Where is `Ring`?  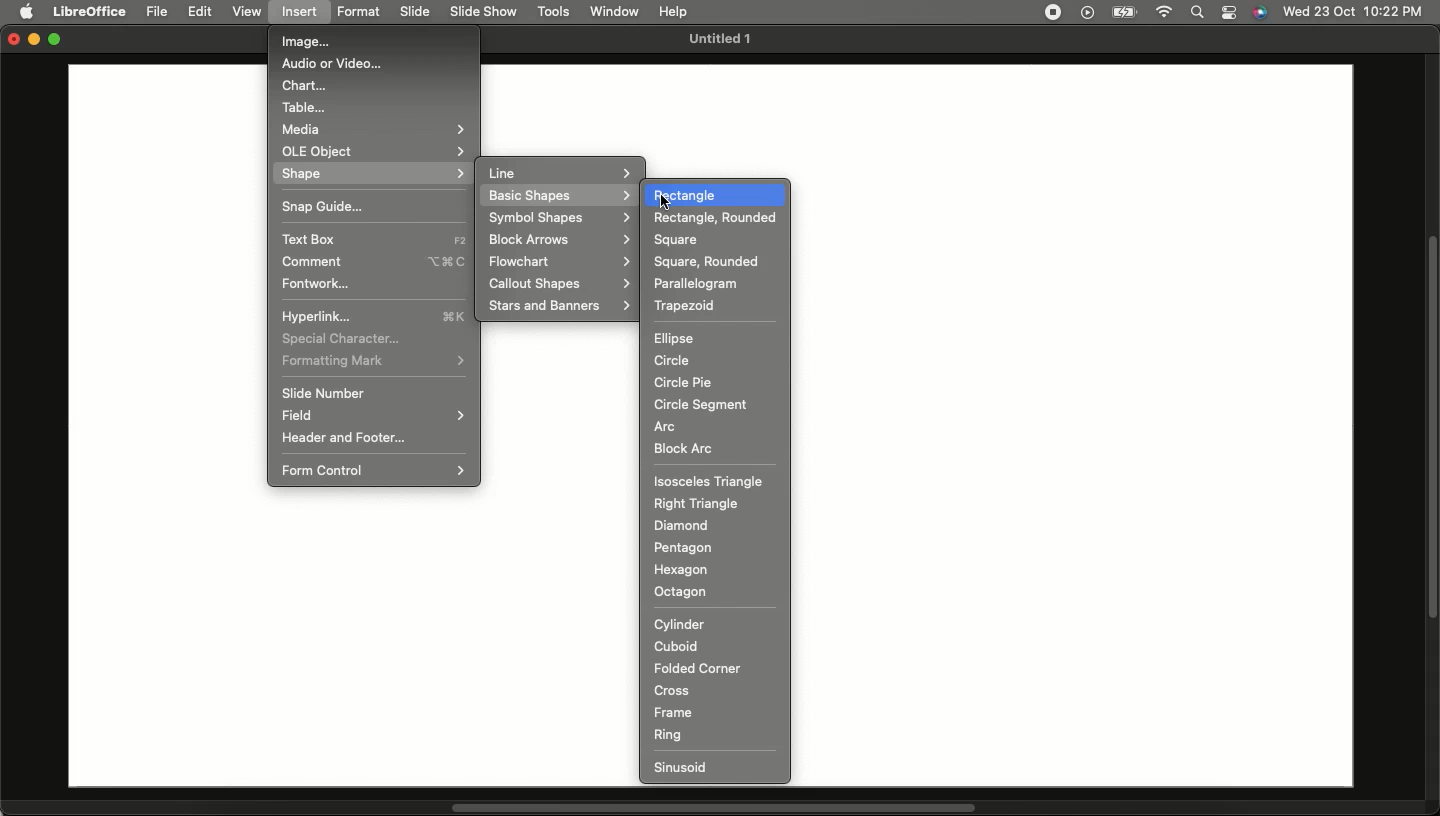
Ring is located at coordinates (671, 735).